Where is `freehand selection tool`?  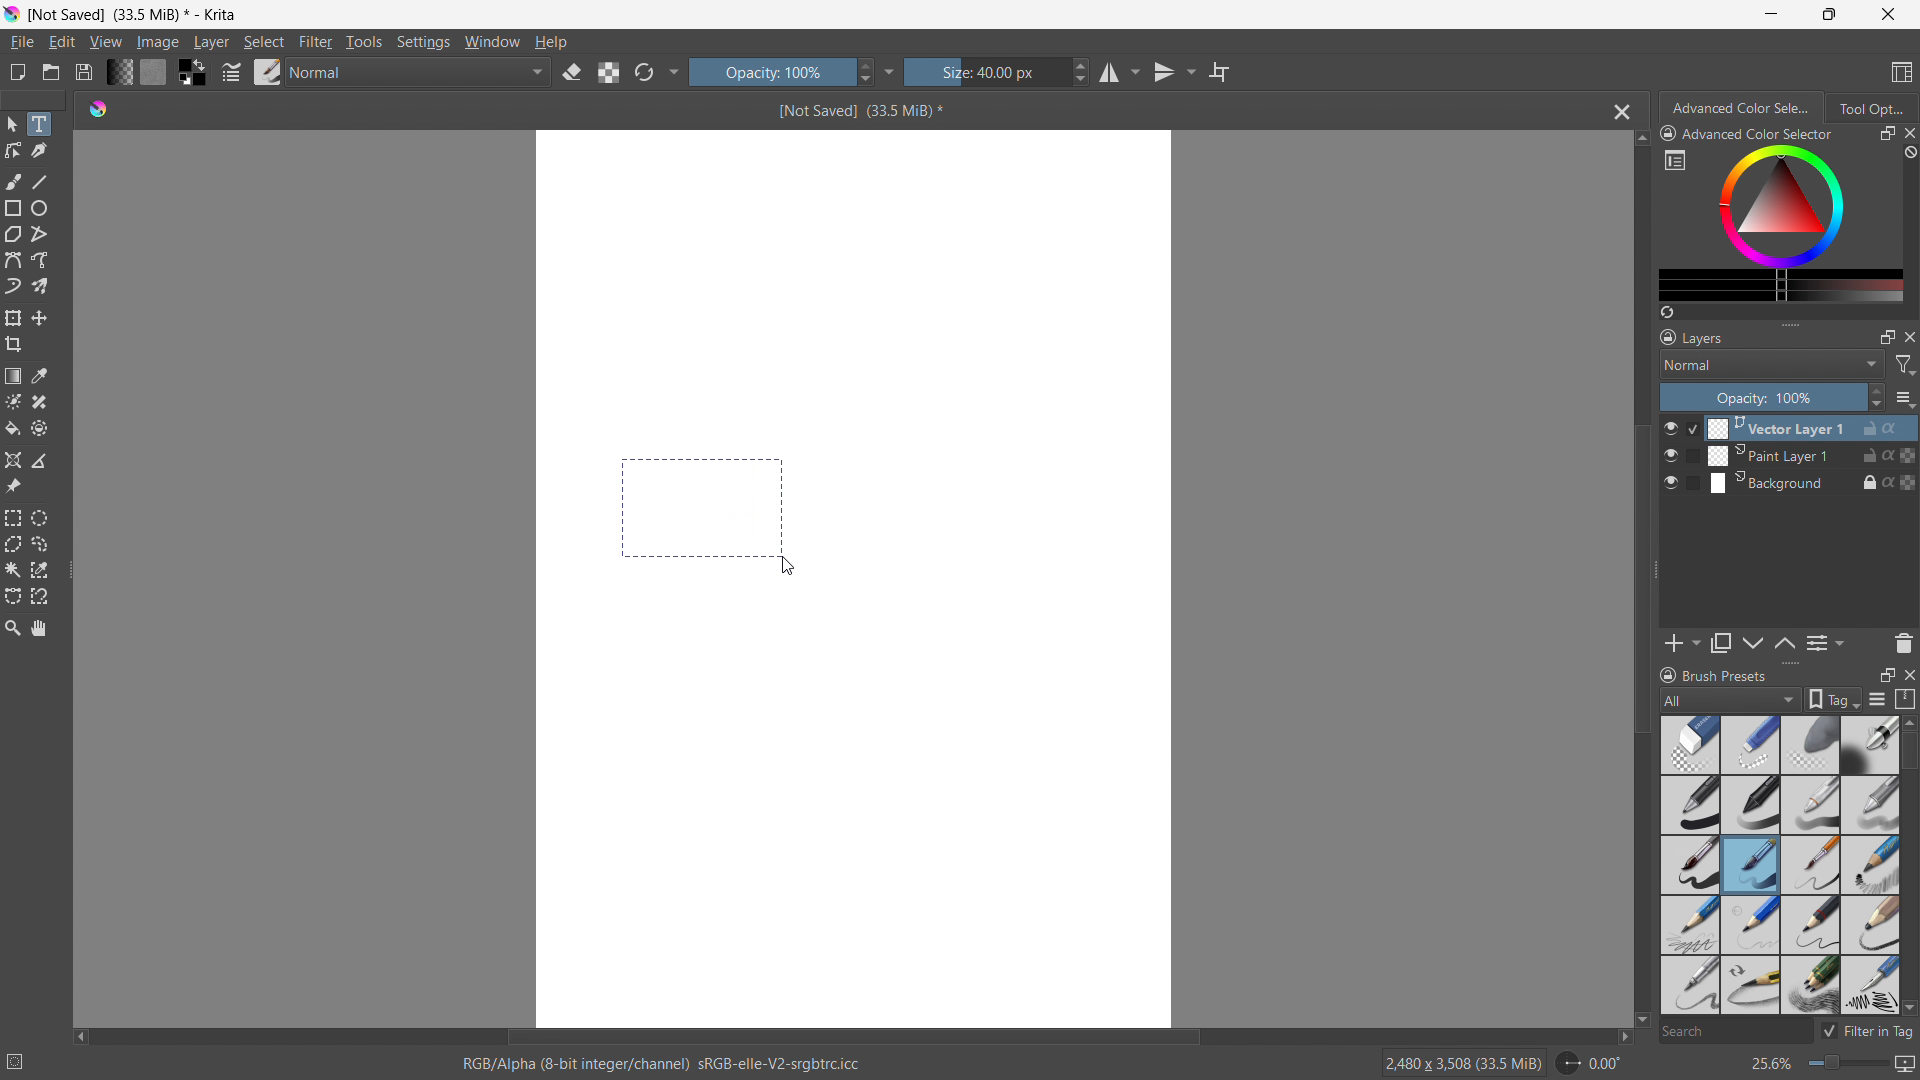 freehand selection tool is located at coordinates (40, 544).